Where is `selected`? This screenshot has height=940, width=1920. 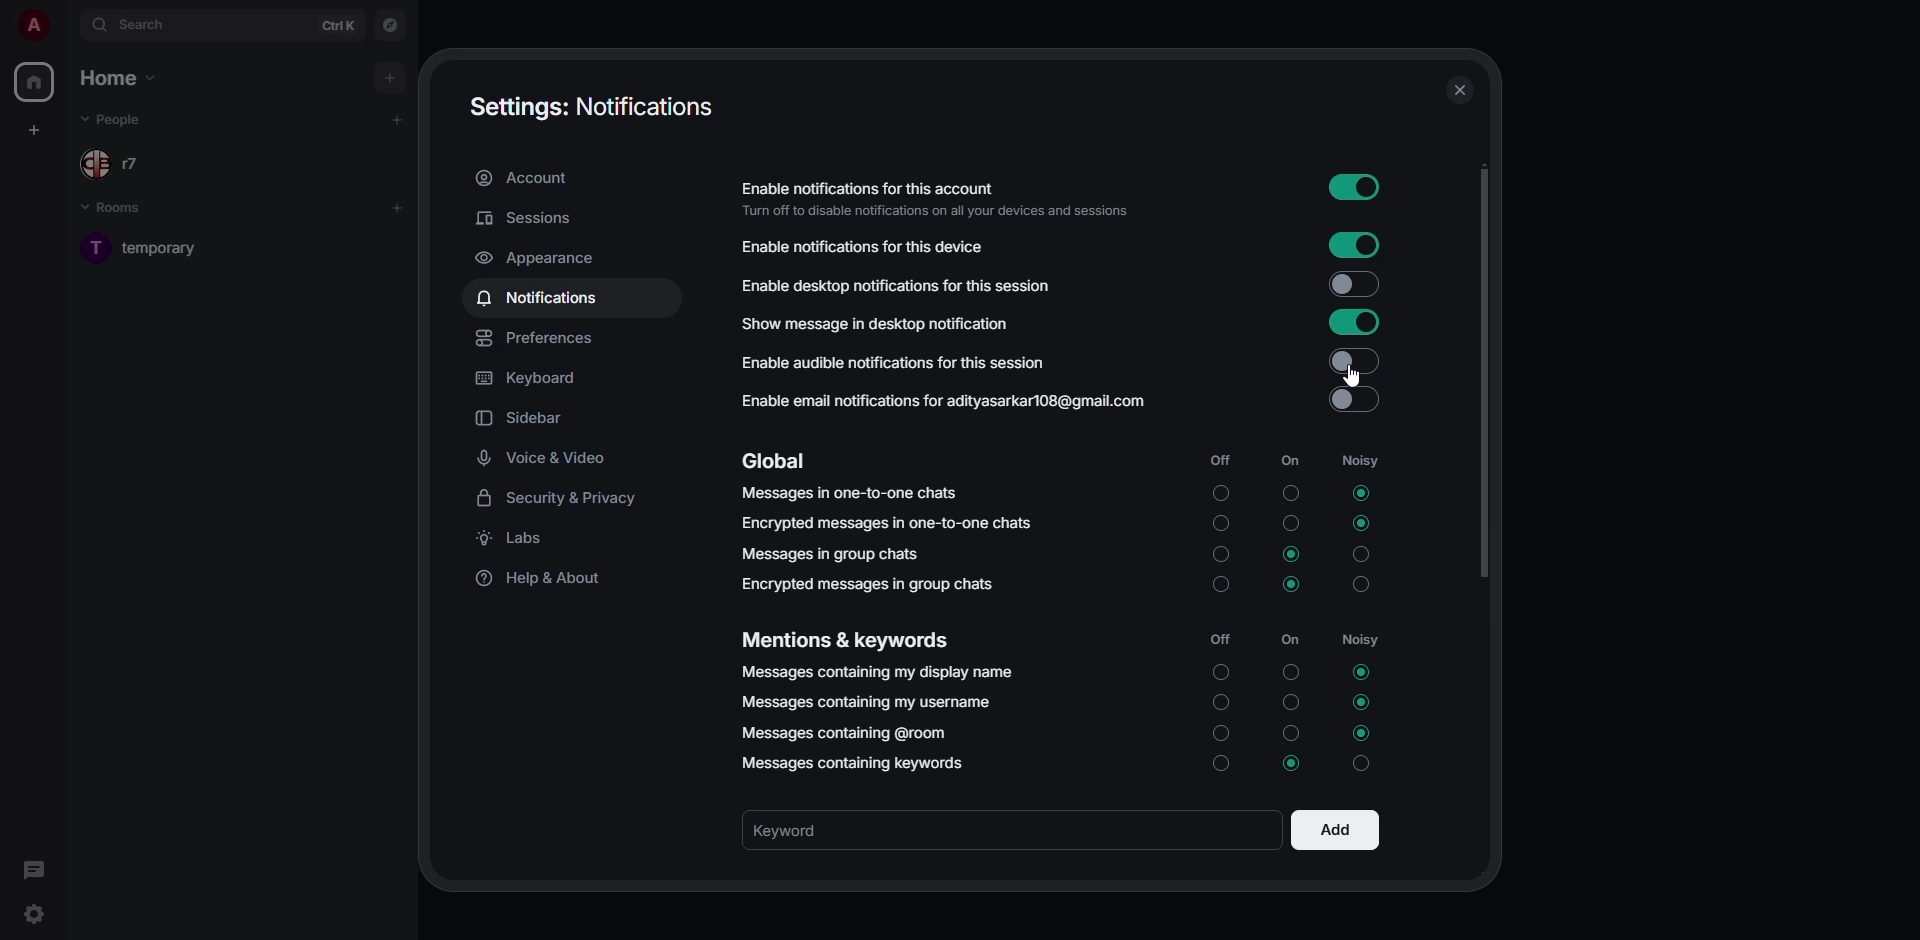 selected is located at coordinates (1292, 583).